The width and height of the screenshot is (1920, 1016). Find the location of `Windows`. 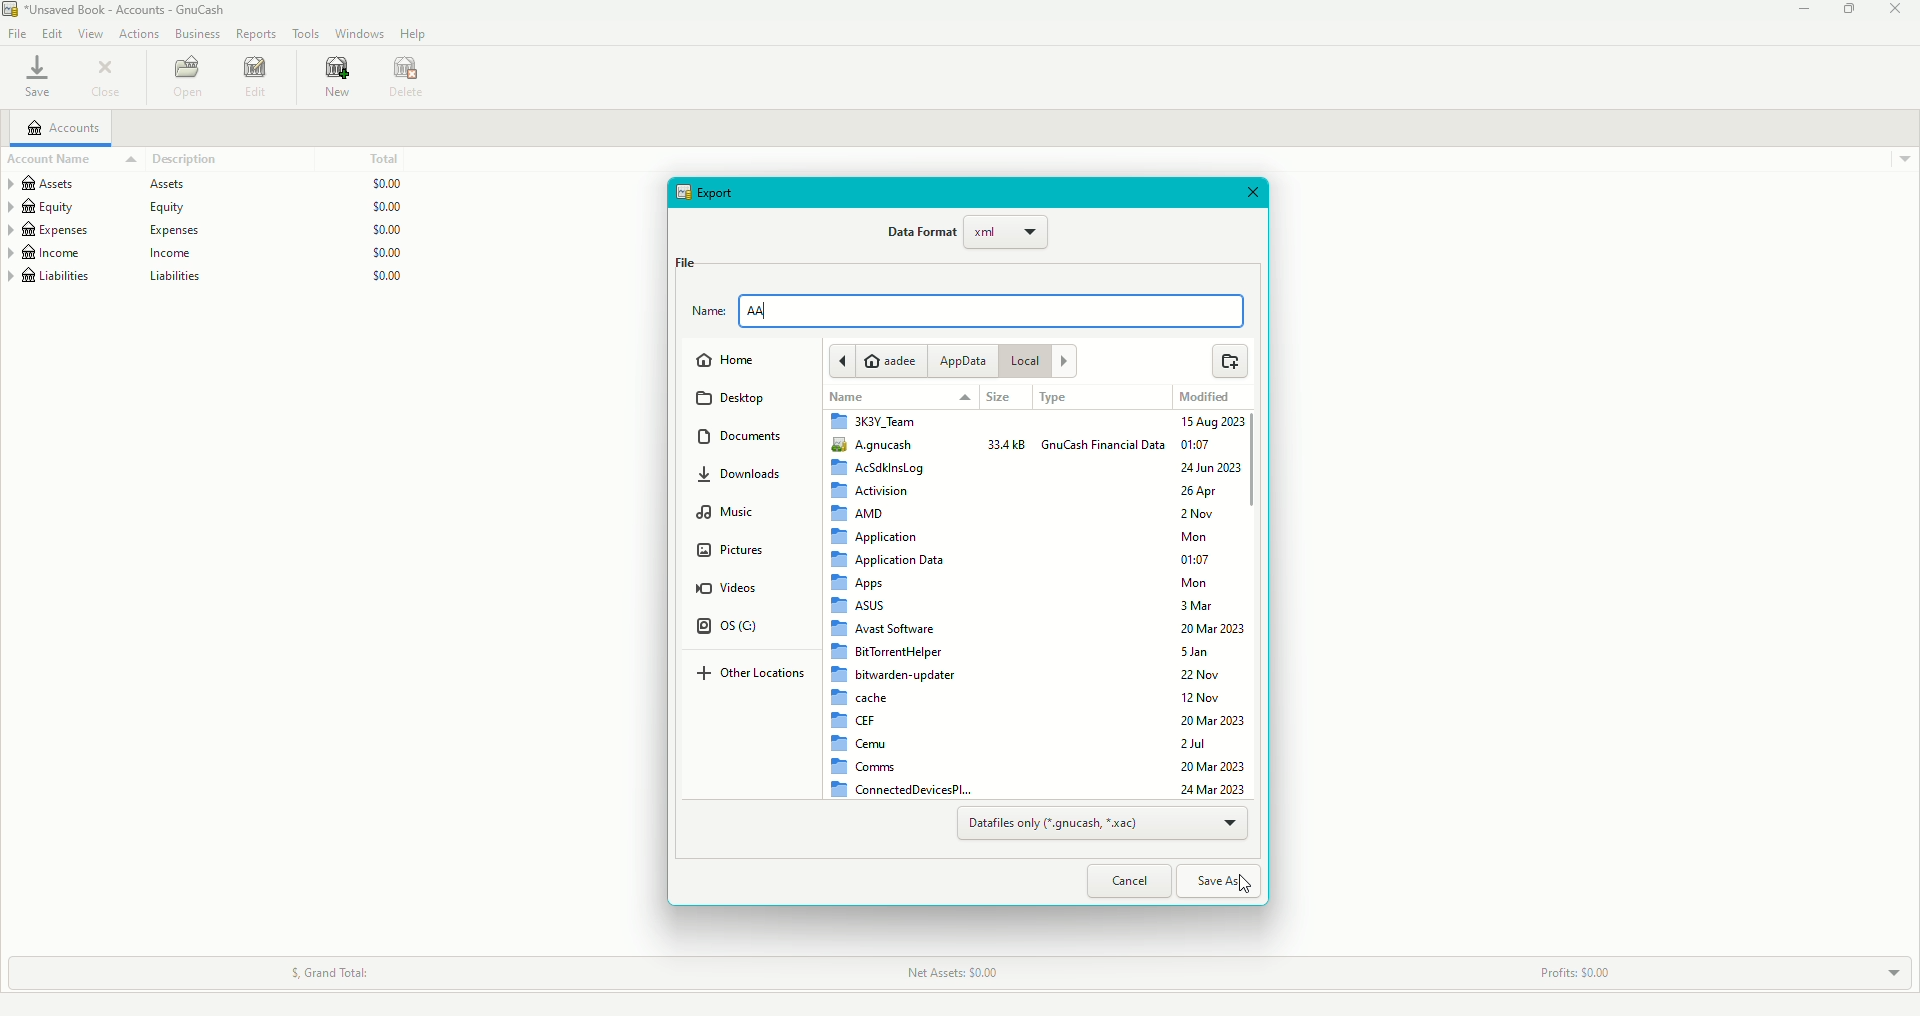

Windows is located at coordinates (359, 35).